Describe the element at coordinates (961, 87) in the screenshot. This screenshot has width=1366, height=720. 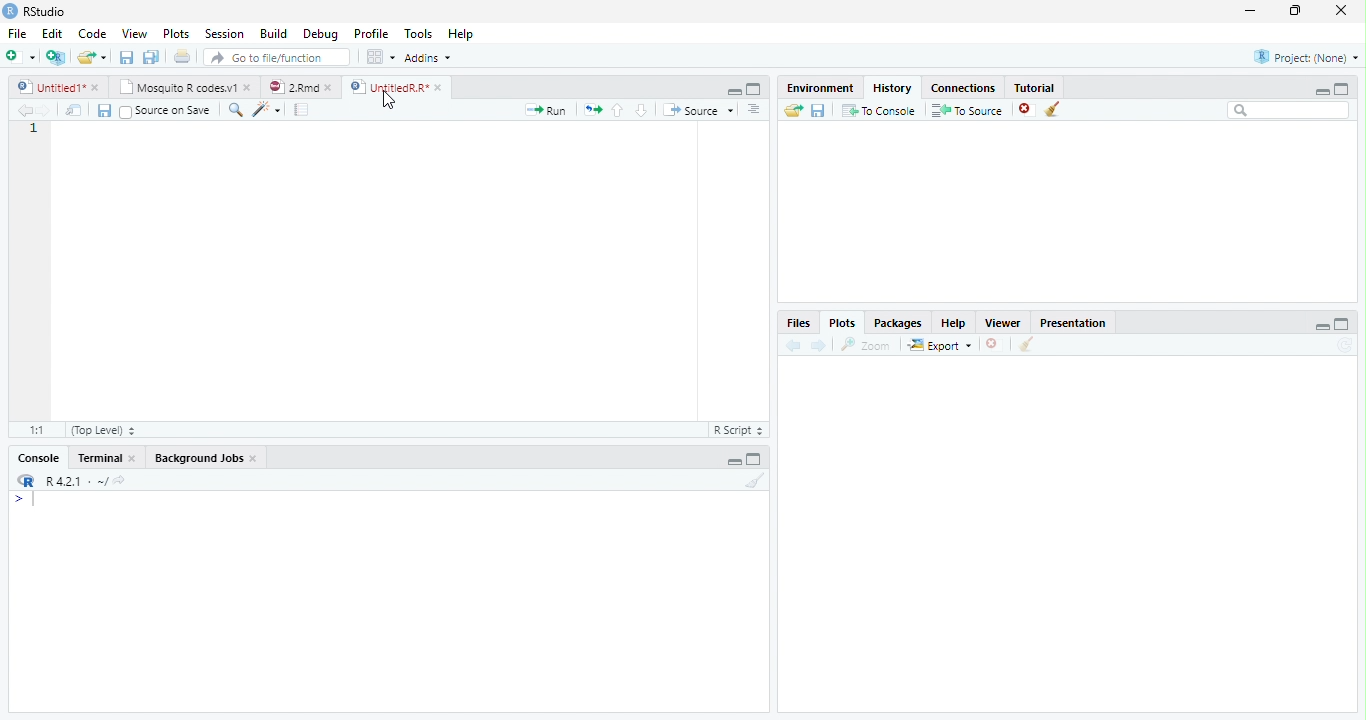
I see `Connections` at that location.